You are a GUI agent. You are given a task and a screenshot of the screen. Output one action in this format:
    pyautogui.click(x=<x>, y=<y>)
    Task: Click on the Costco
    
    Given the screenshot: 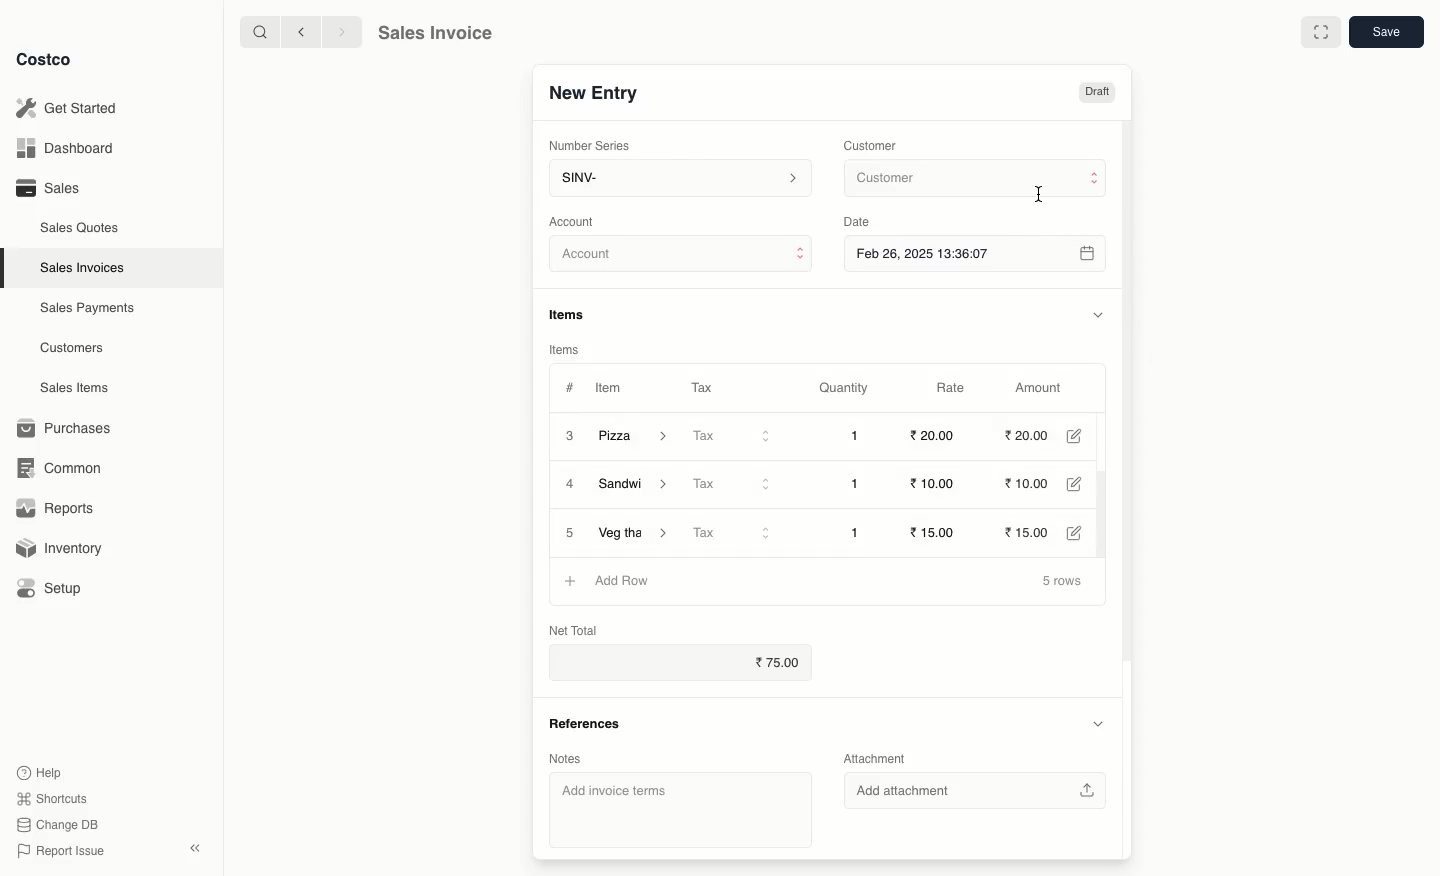 What is the action you would take?
    pyautogui.click(x=49, y=60)
    